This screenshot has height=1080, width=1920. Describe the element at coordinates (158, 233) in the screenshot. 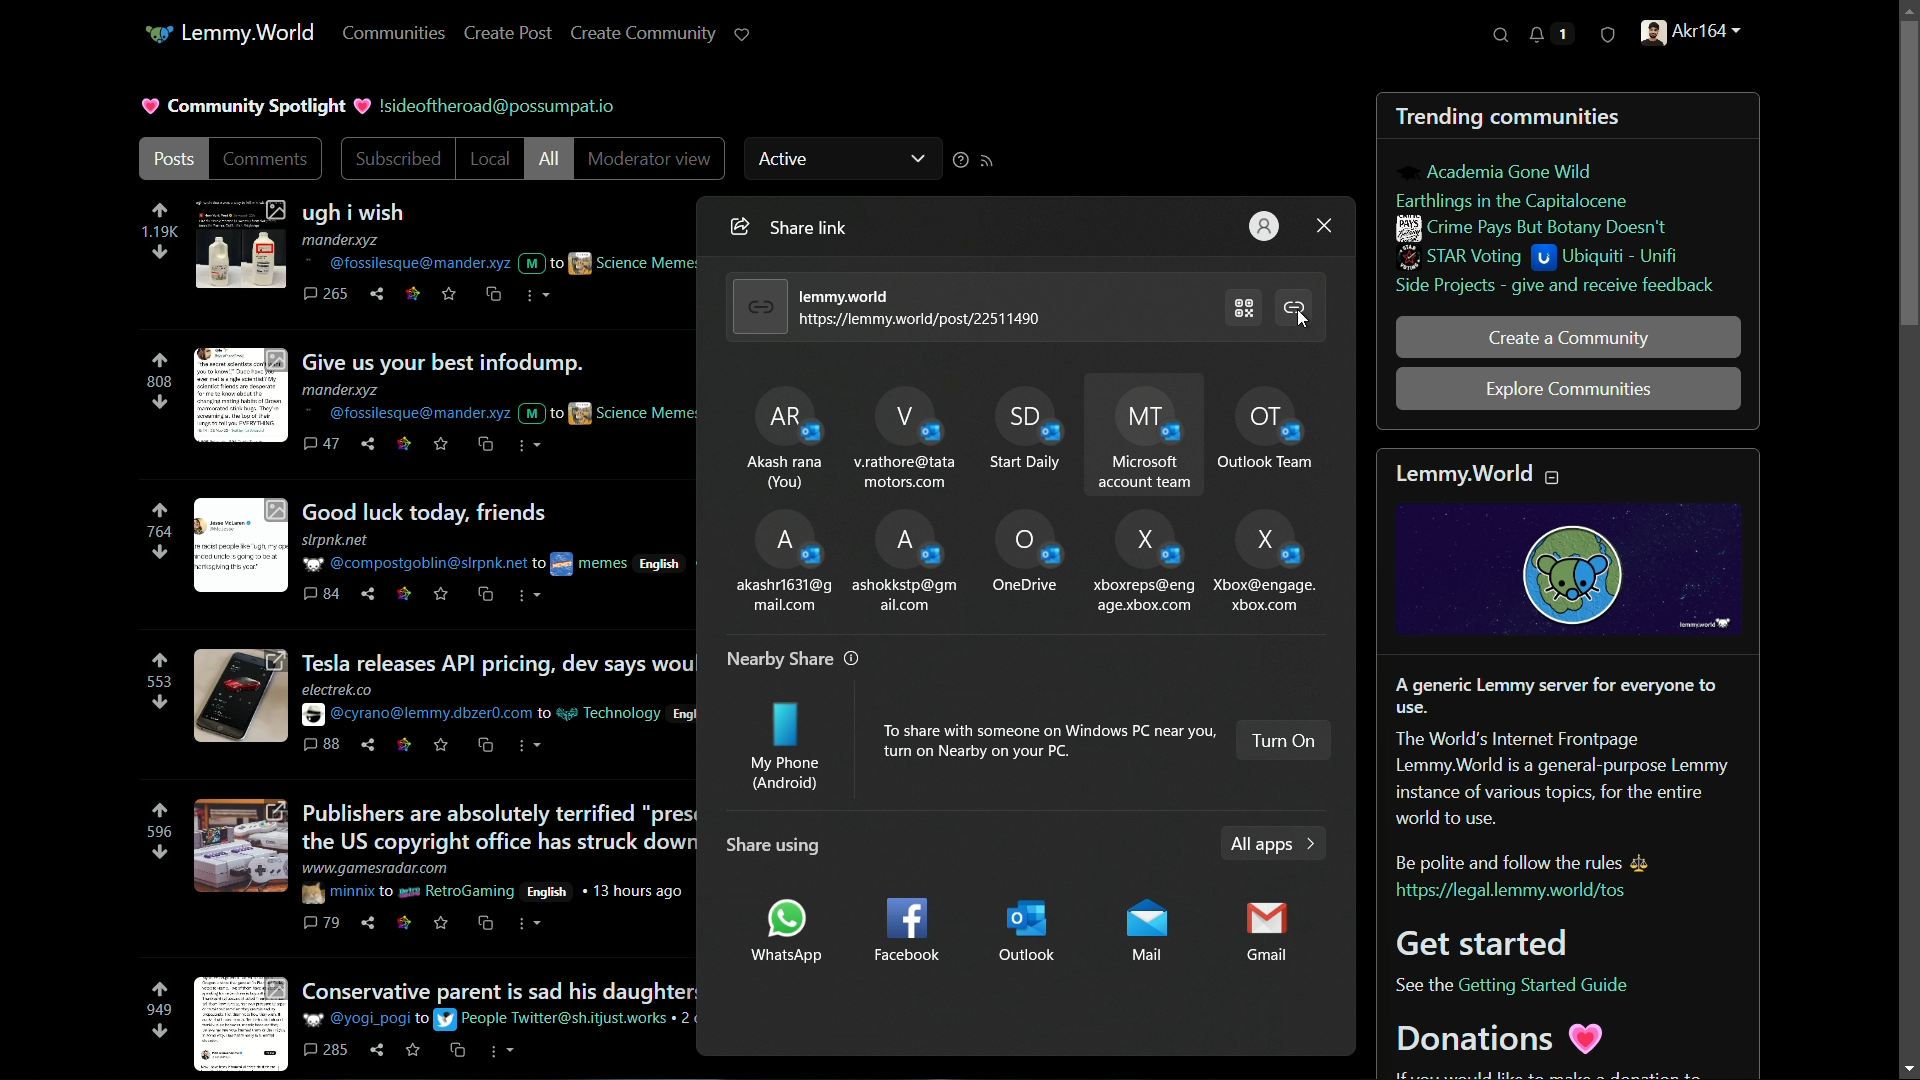

I see `1.19k` at that location.